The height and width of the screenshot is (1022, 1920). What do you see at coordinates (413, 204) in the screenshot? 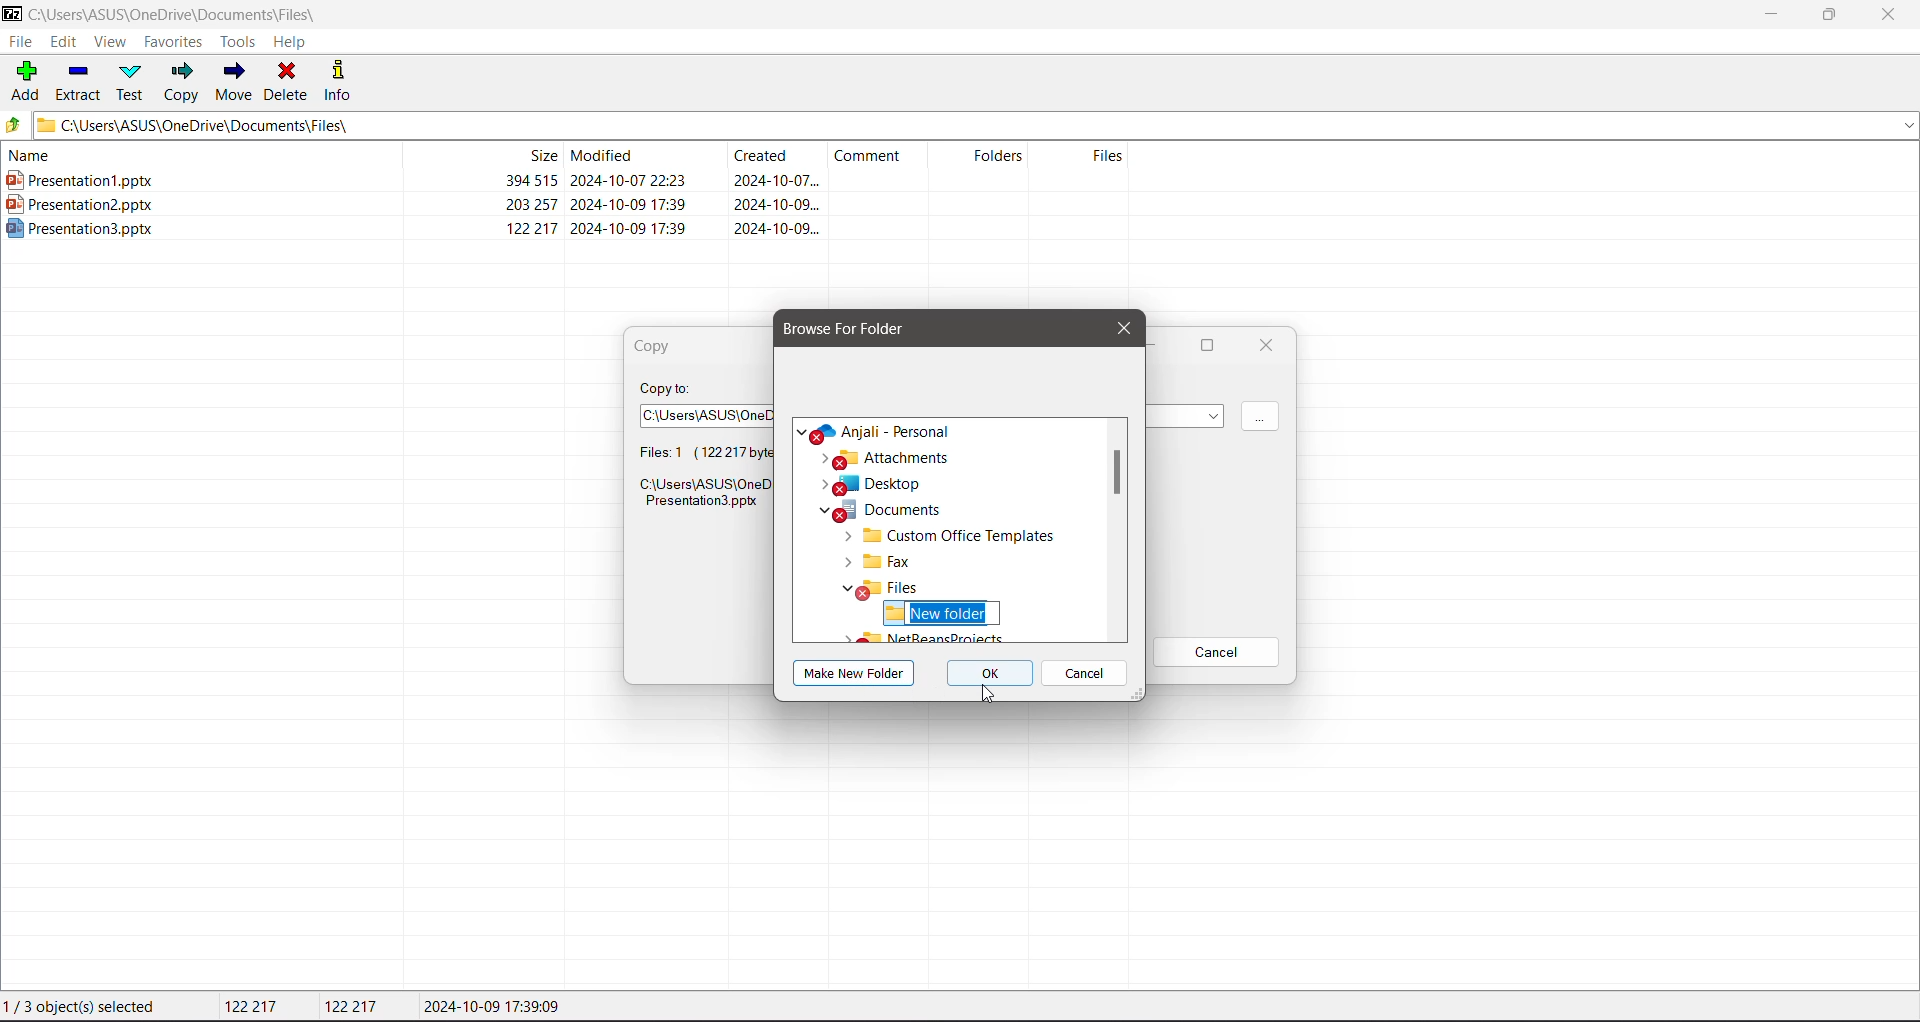
I see `Presetation2` at bounding box center [413, 204].